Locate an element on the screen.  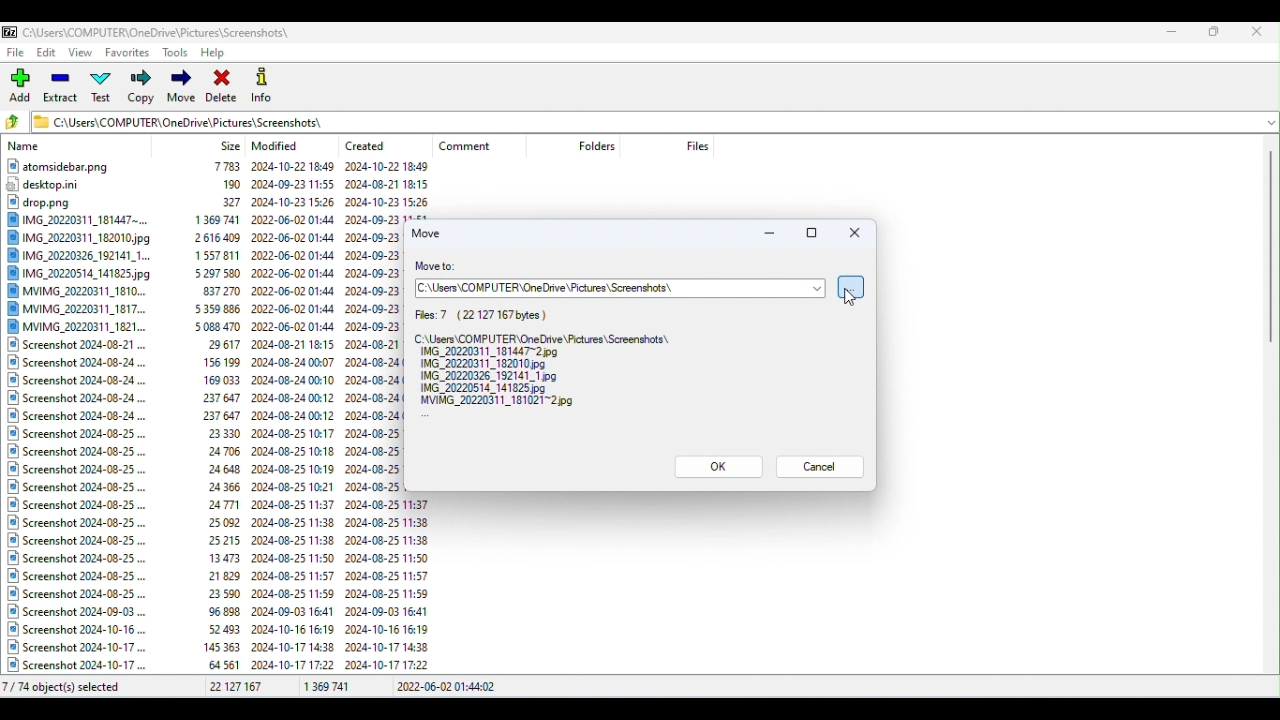
Move is located at coordinates (431, 232).